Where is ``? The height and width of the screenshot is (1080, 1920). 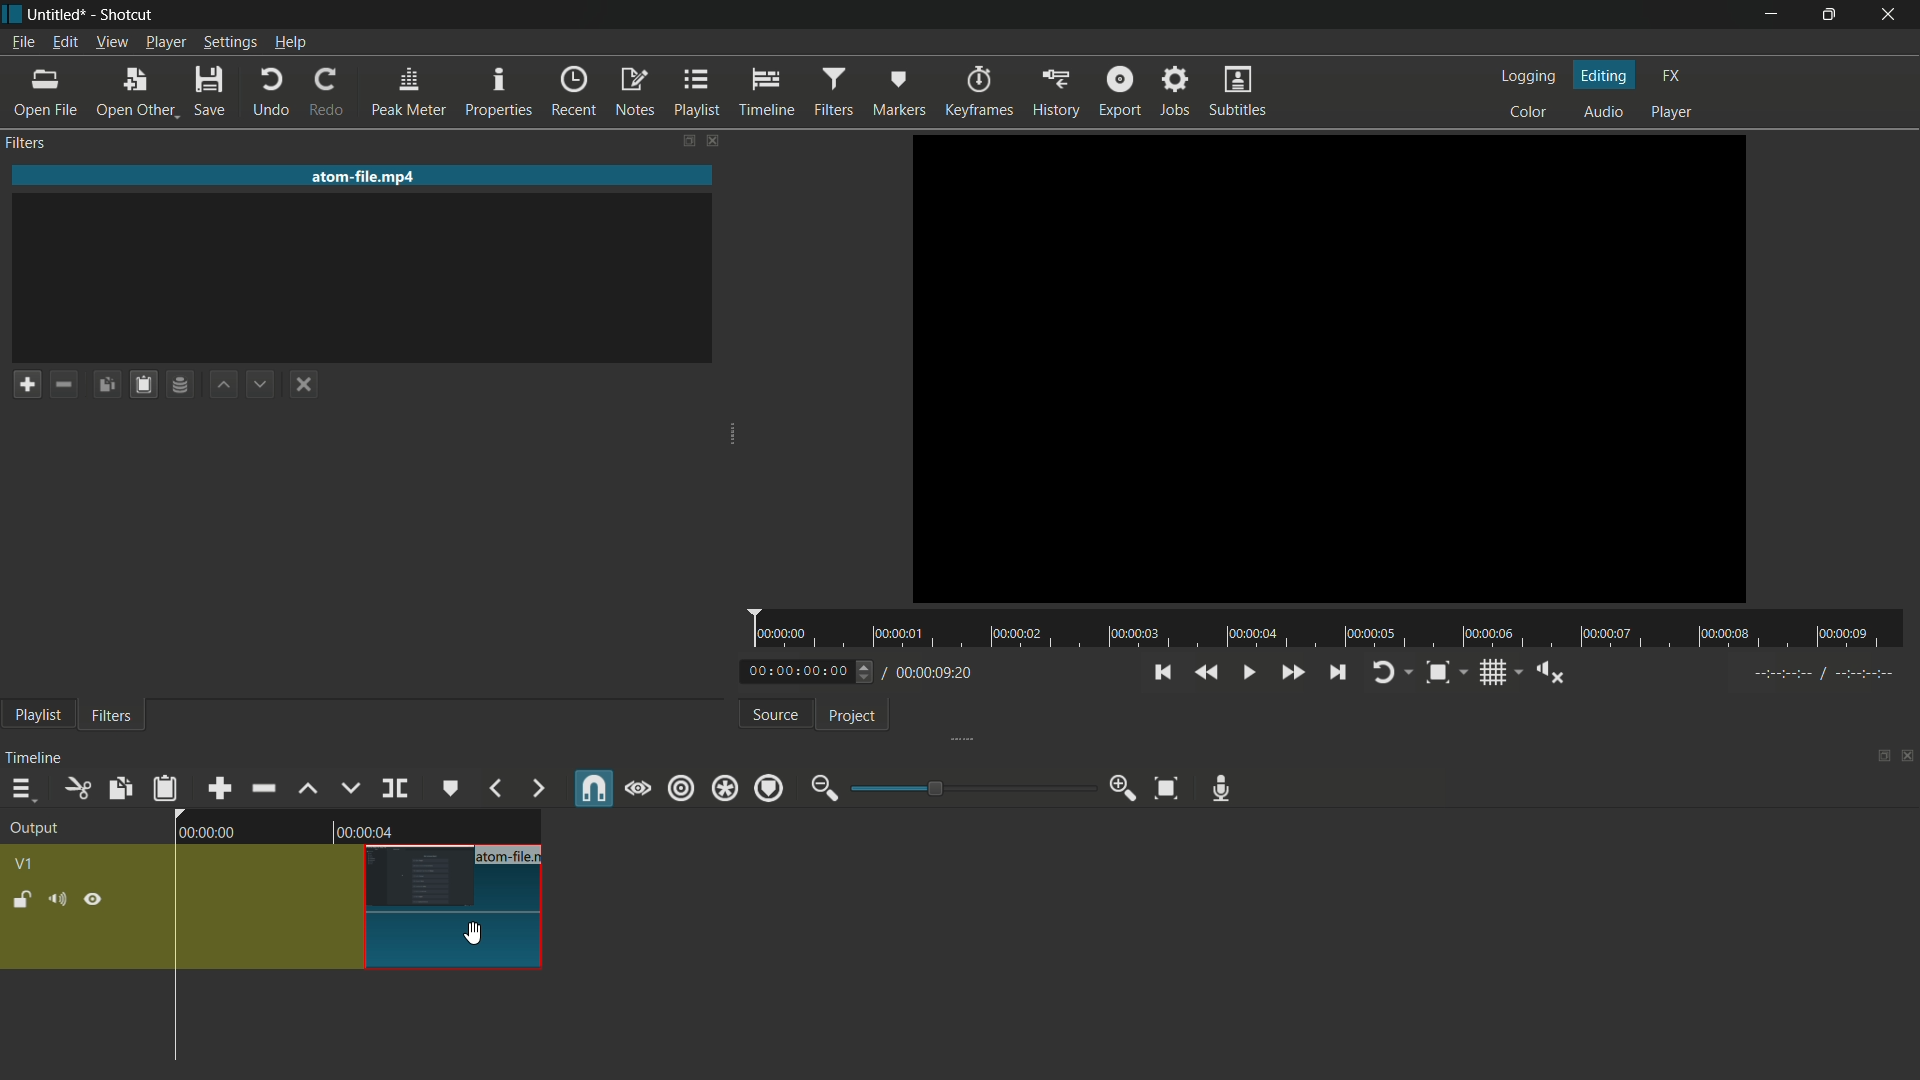  is located at coordinates (13, 14).